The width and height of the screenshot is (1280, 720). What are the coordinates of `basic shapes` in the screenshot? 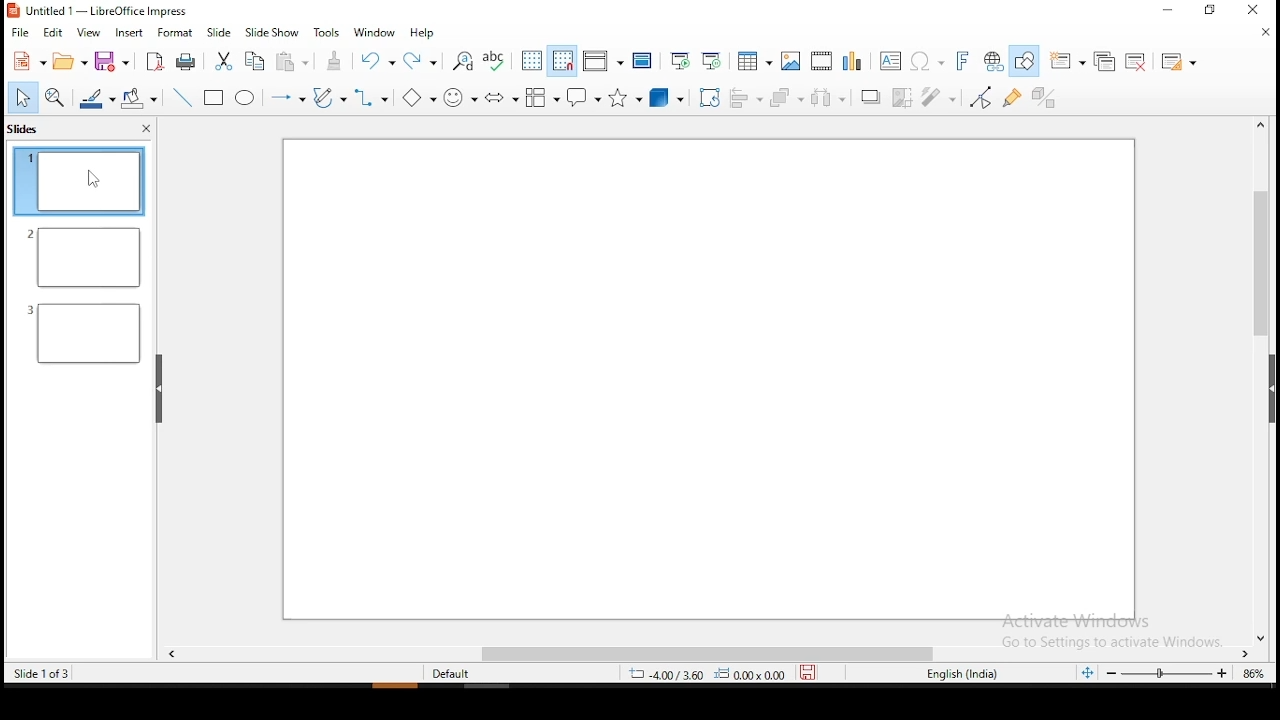 It's located at (418, 98).